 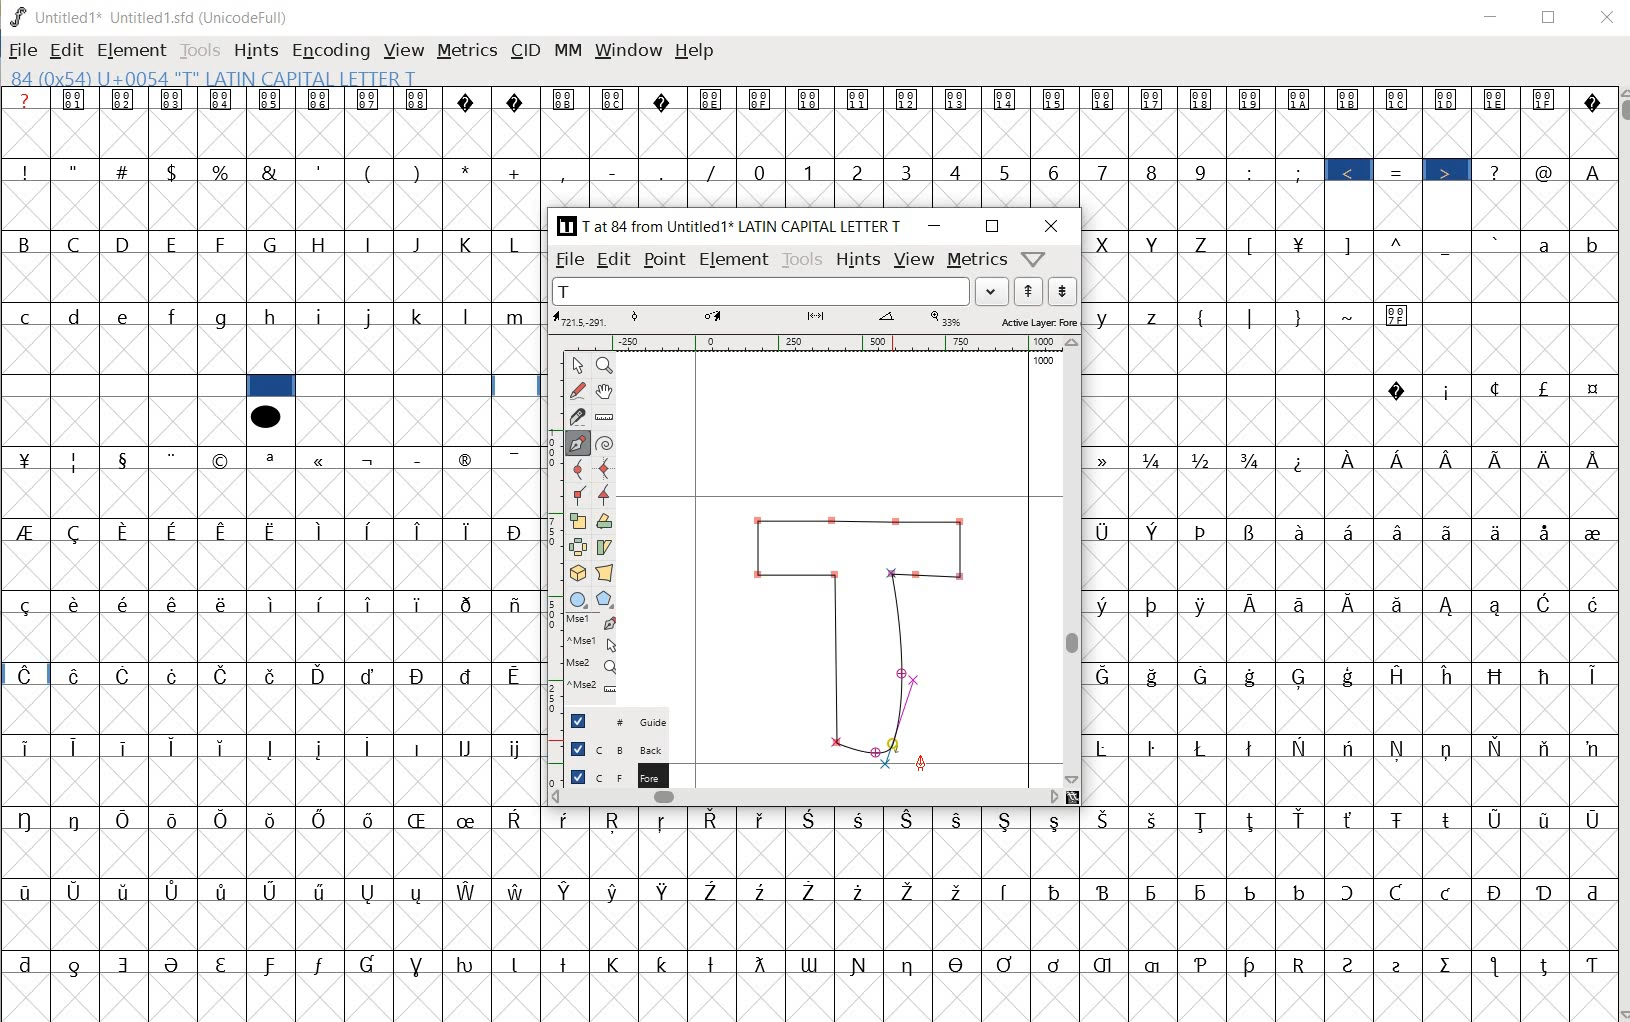 I want to click on Symbol, so click(x=1205, y=460).